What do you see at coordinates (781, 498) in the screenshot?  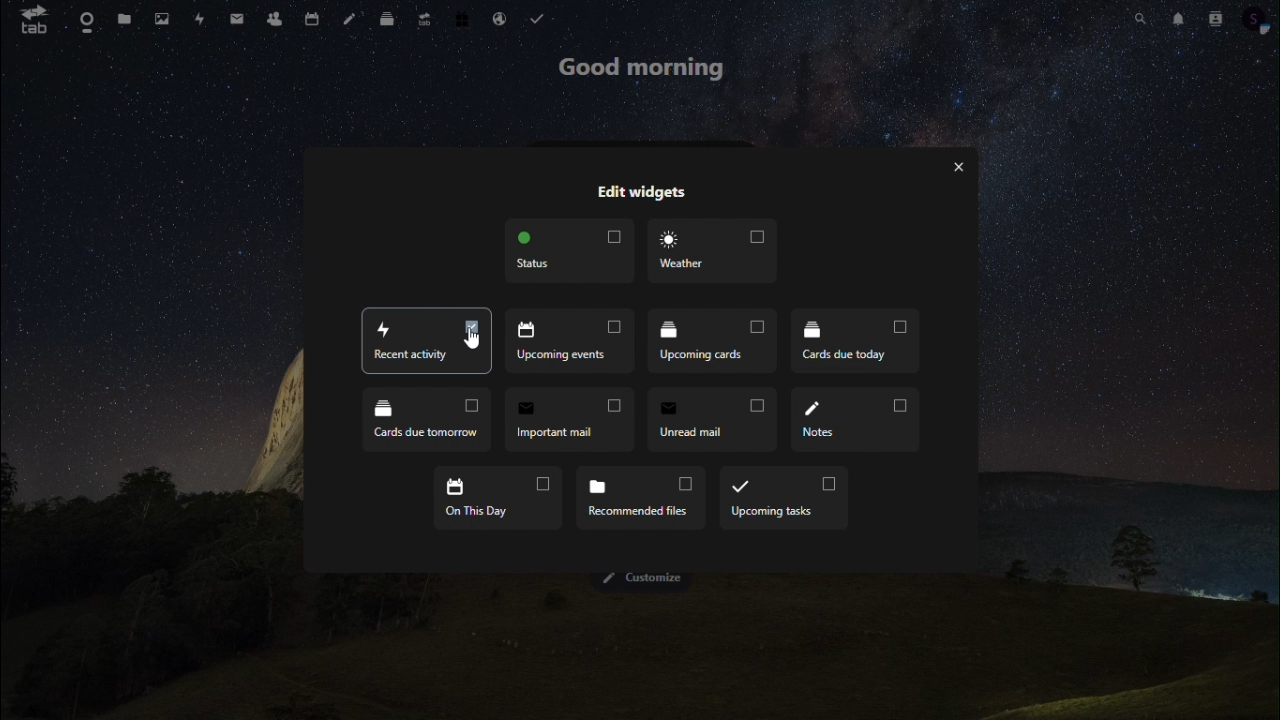 I see `upcoming task` at bounding box center [781, 498].